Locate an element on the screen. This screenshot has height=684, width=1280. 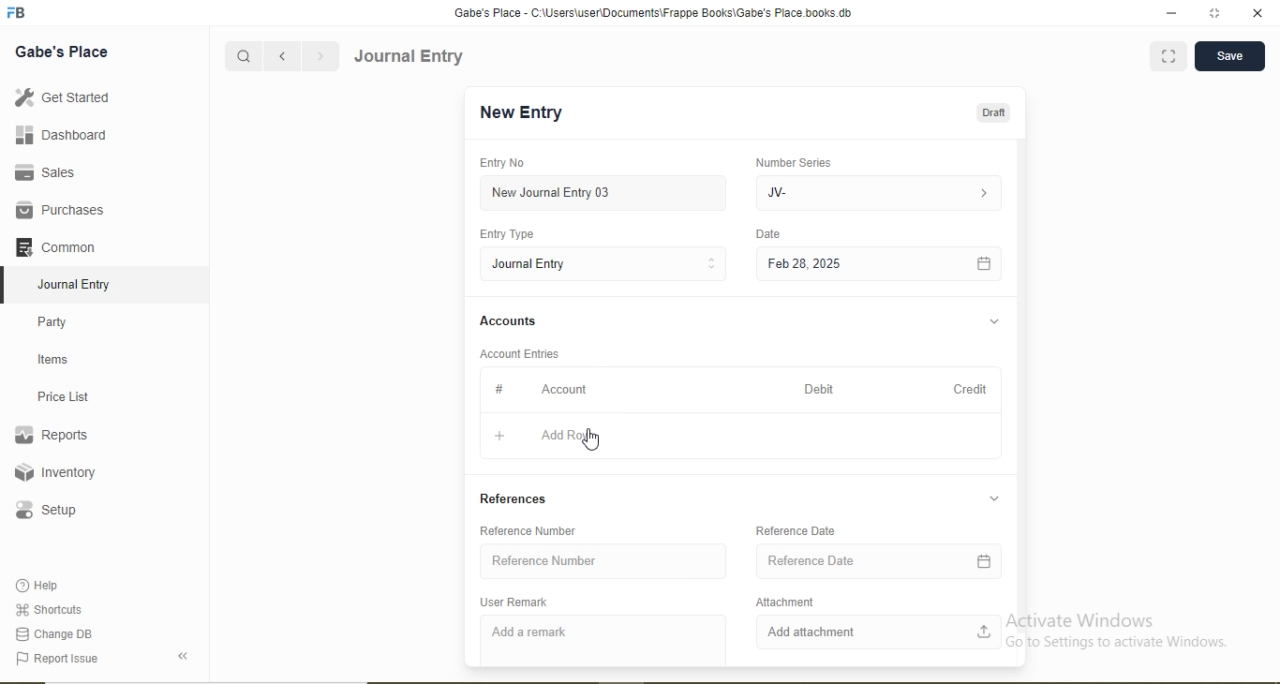
JV- is located at coordinates (777, 193).